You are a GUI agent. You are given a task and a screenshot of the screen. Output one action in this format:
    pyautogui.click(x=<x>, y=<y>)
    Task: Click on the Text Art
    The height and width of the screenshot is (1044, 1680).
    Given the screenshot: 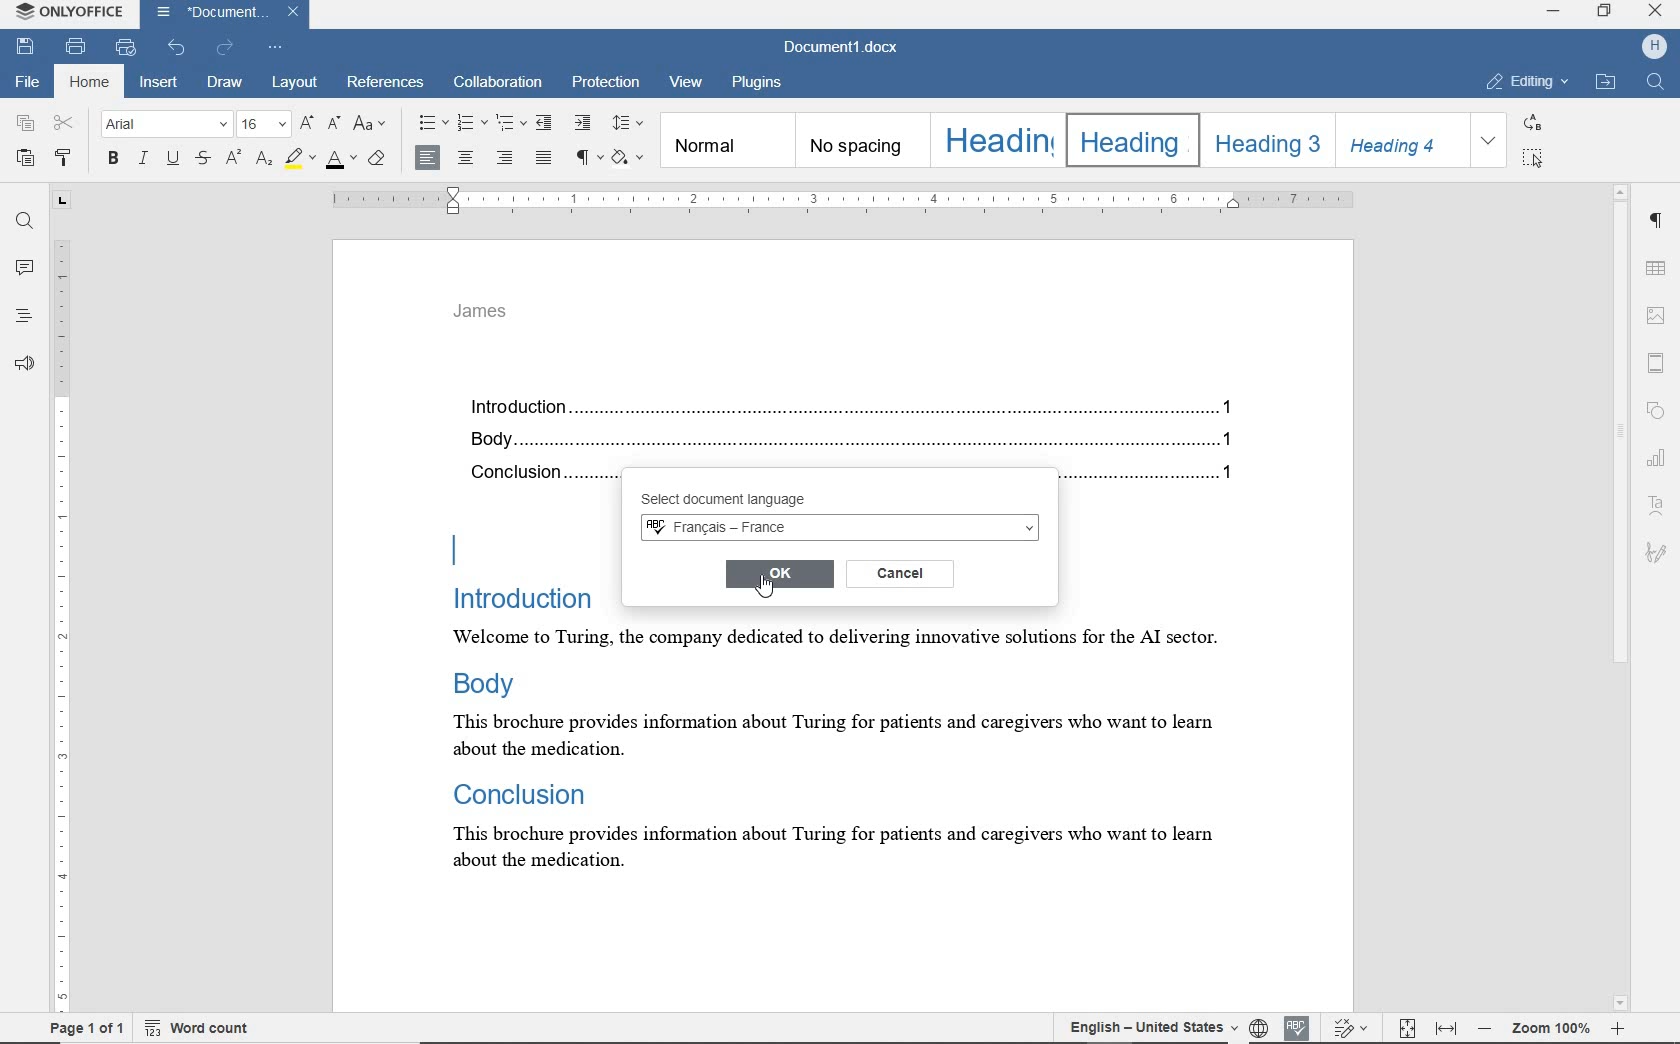 What is the action you would take?
    pyautogui.click(x=1658, y=506)
    